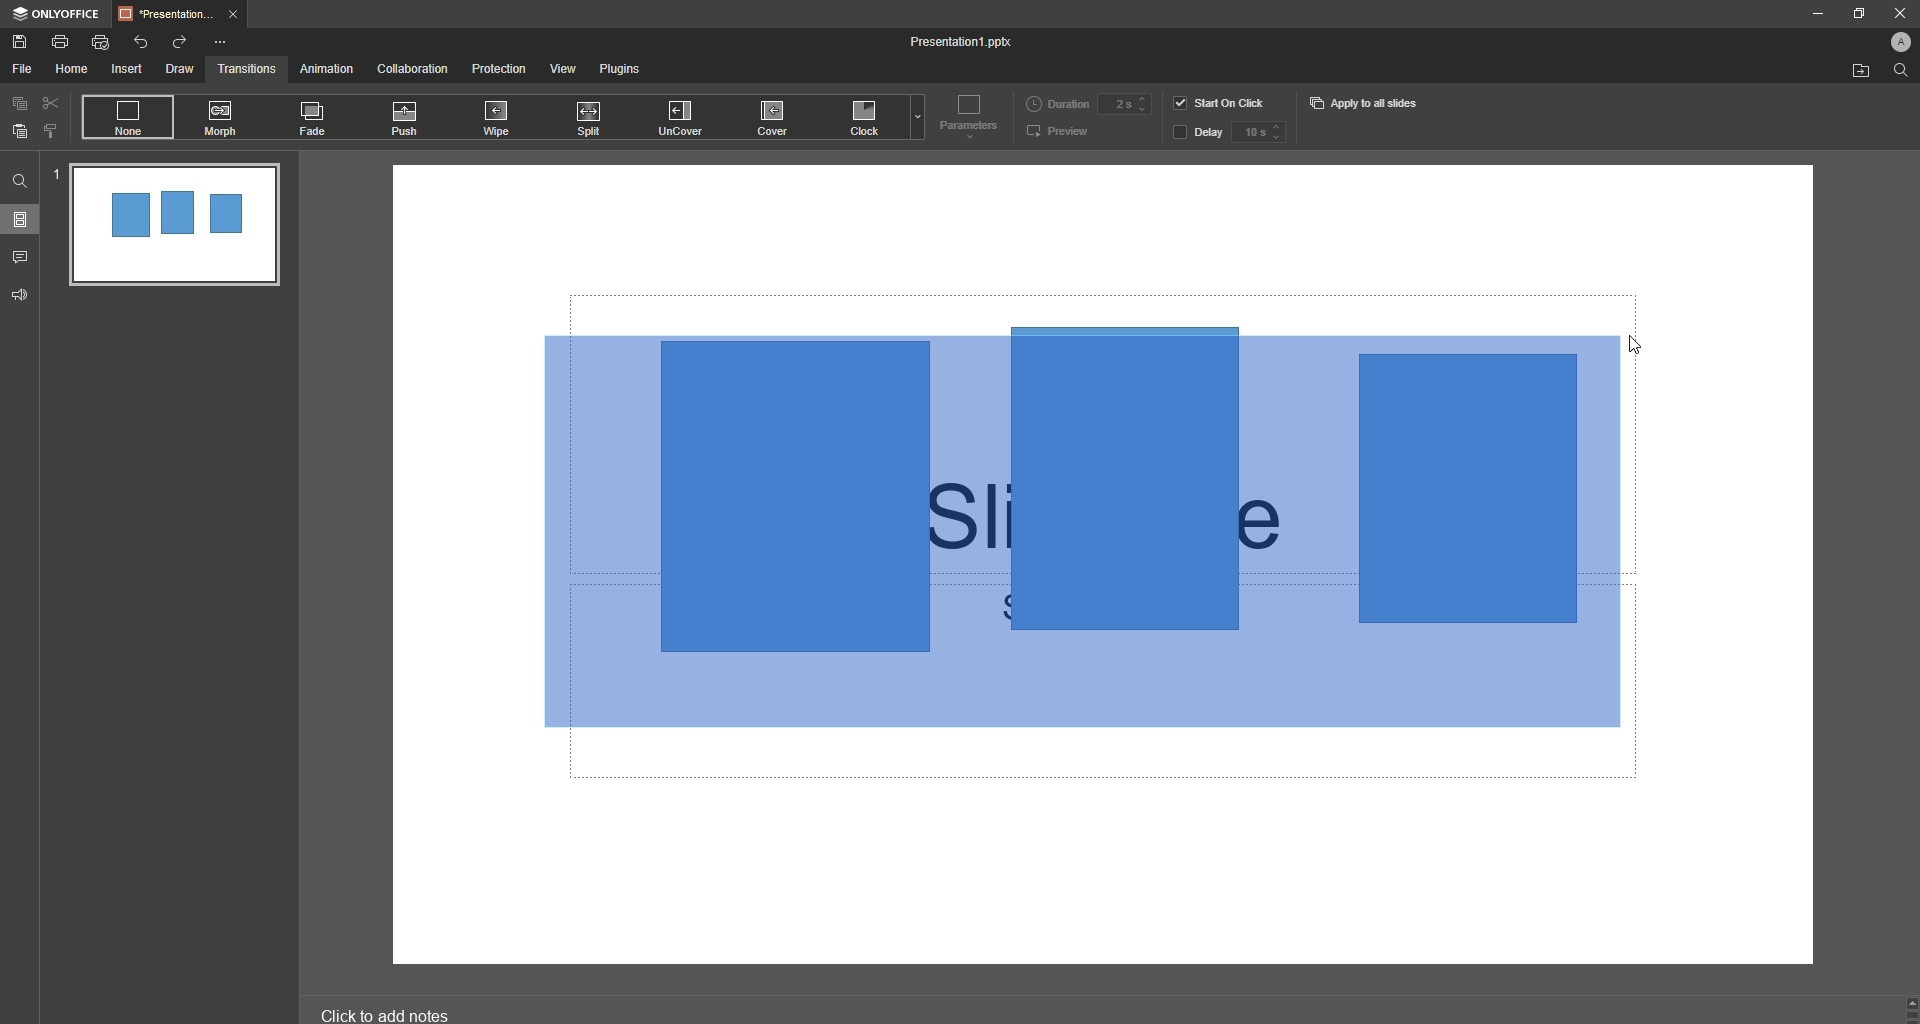 This screenshot has height=1024, width=1920. Describe the element at coordinates (775, 117) in the screenshot. I see `Cover` at that location.